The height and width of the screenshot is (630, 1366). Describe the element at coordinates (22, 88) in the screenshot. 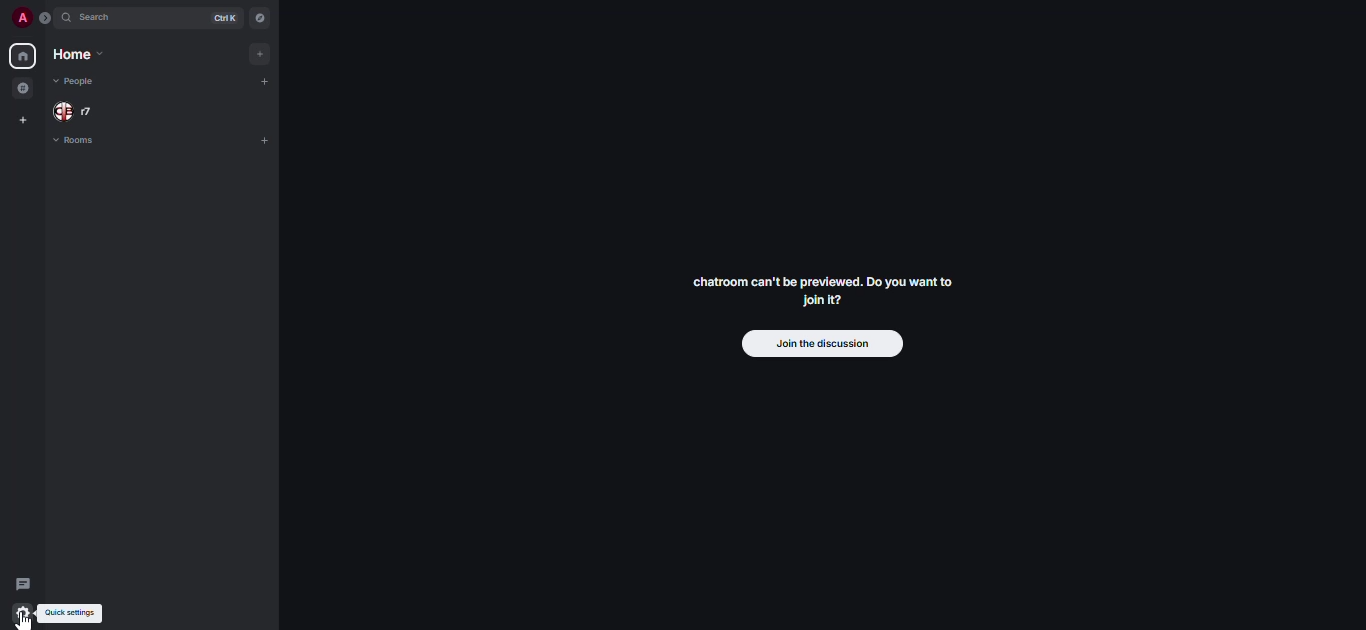

I see `grouped room in space` at that location.